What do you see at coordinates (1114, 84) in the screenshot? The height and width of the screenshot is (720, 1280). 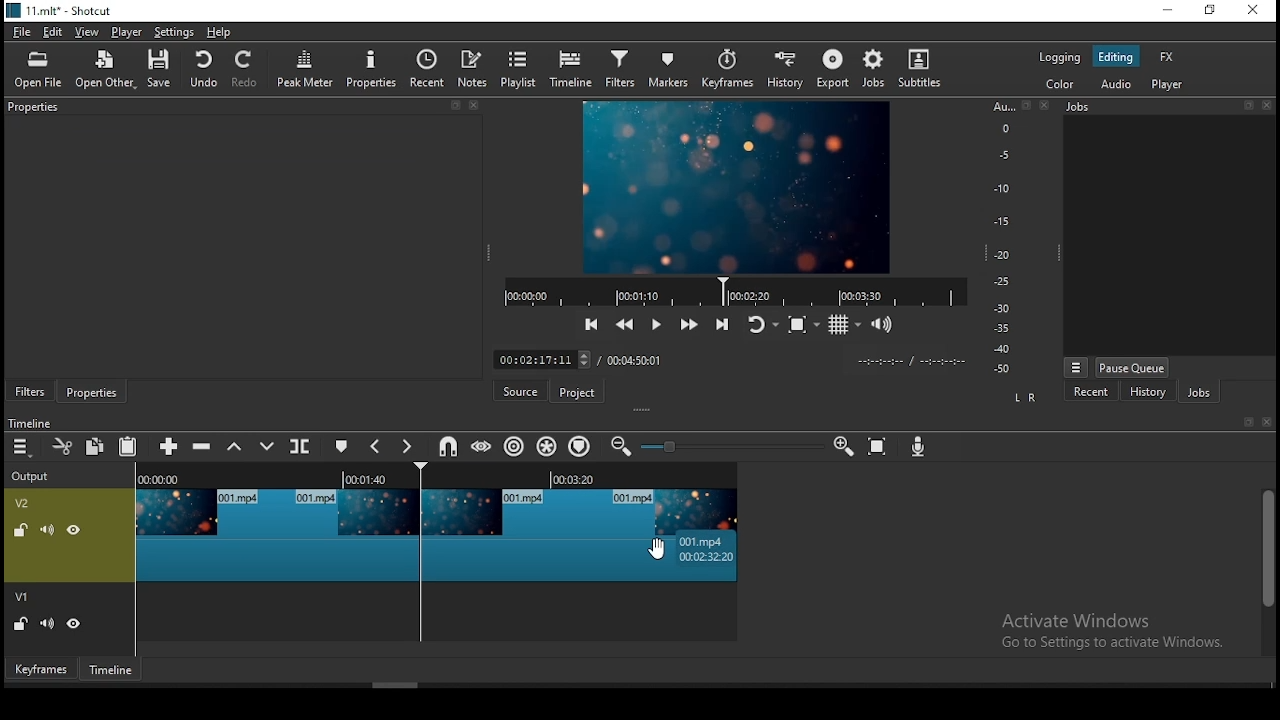 I see `audio` at bounding box center [1114, 84].